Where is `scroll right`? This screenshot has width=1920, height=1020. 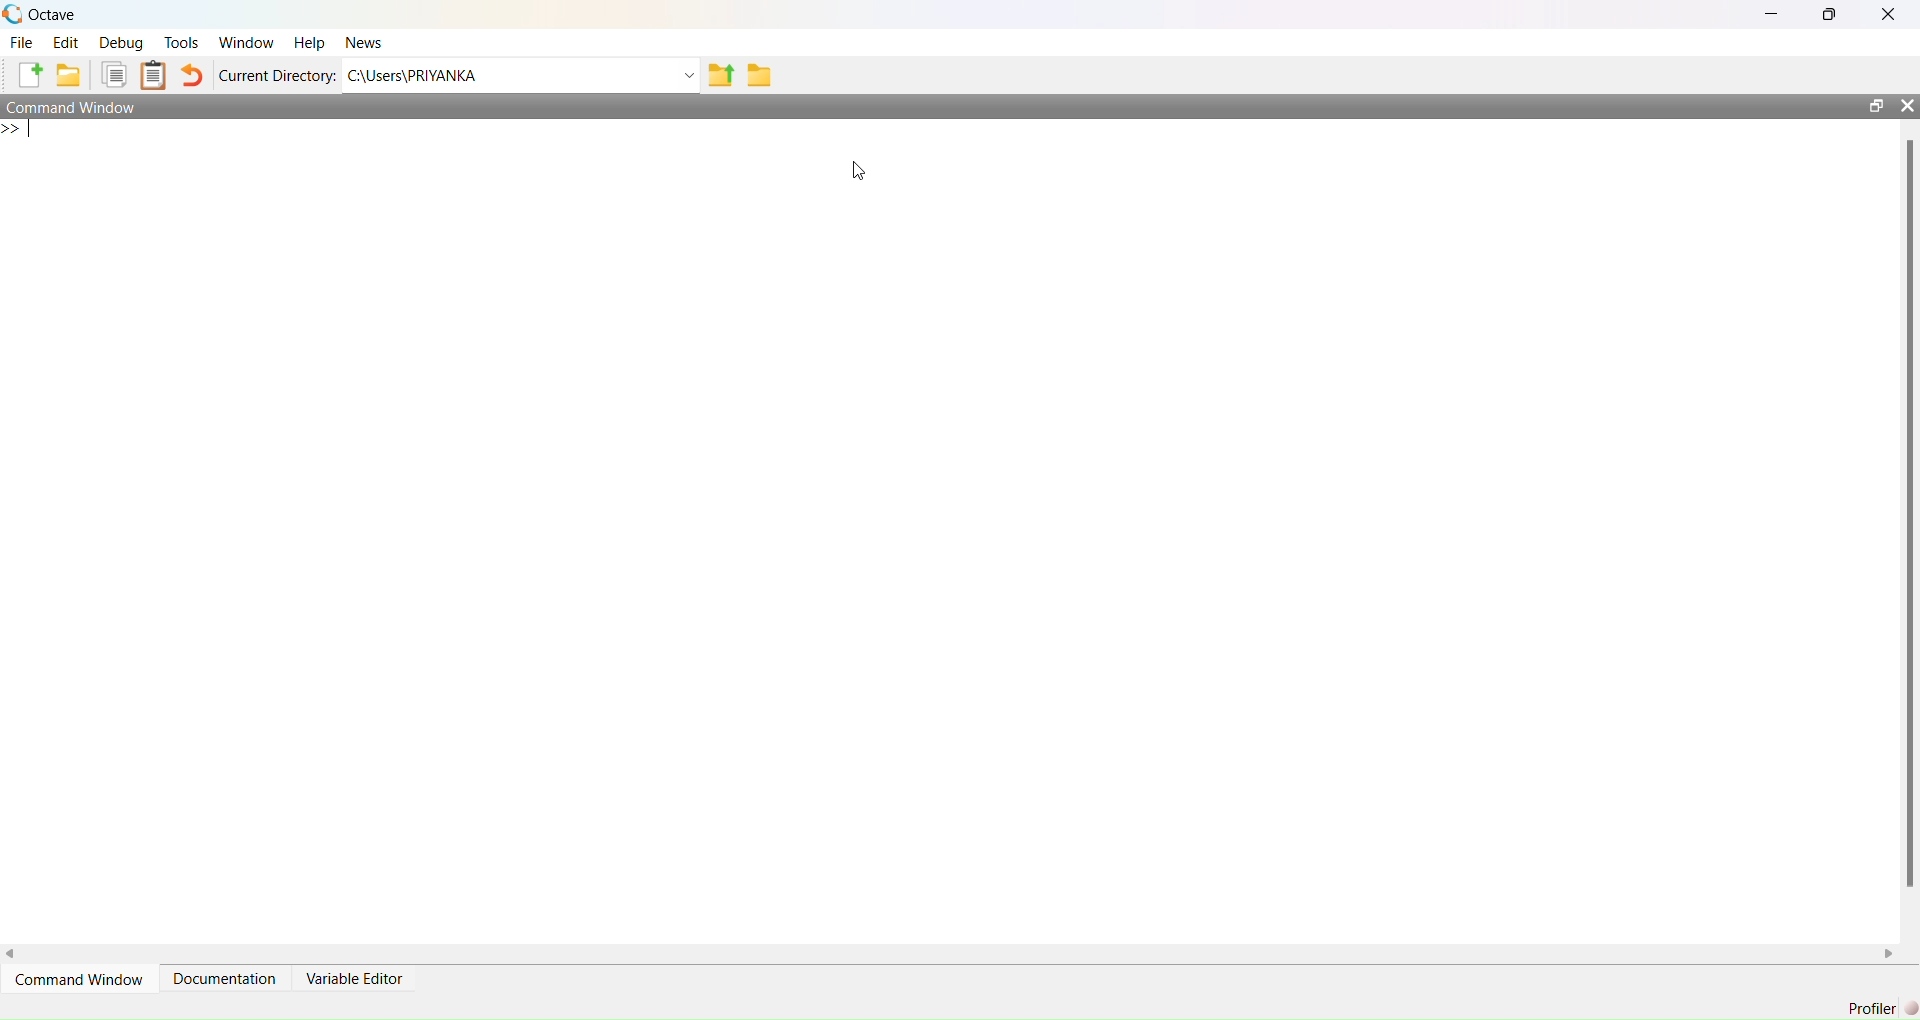 scroll right is located at coordinates (1890, 953).